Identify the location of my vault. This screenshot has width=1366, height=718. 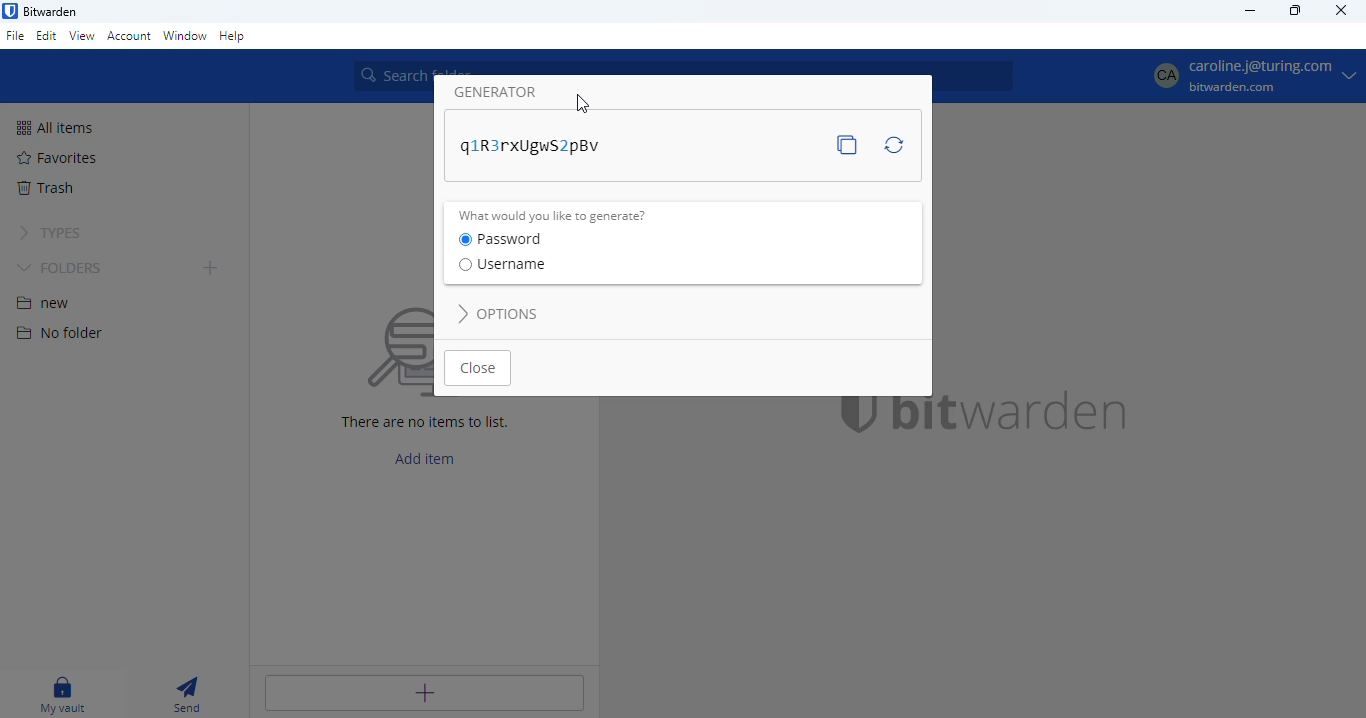
(64, 695).